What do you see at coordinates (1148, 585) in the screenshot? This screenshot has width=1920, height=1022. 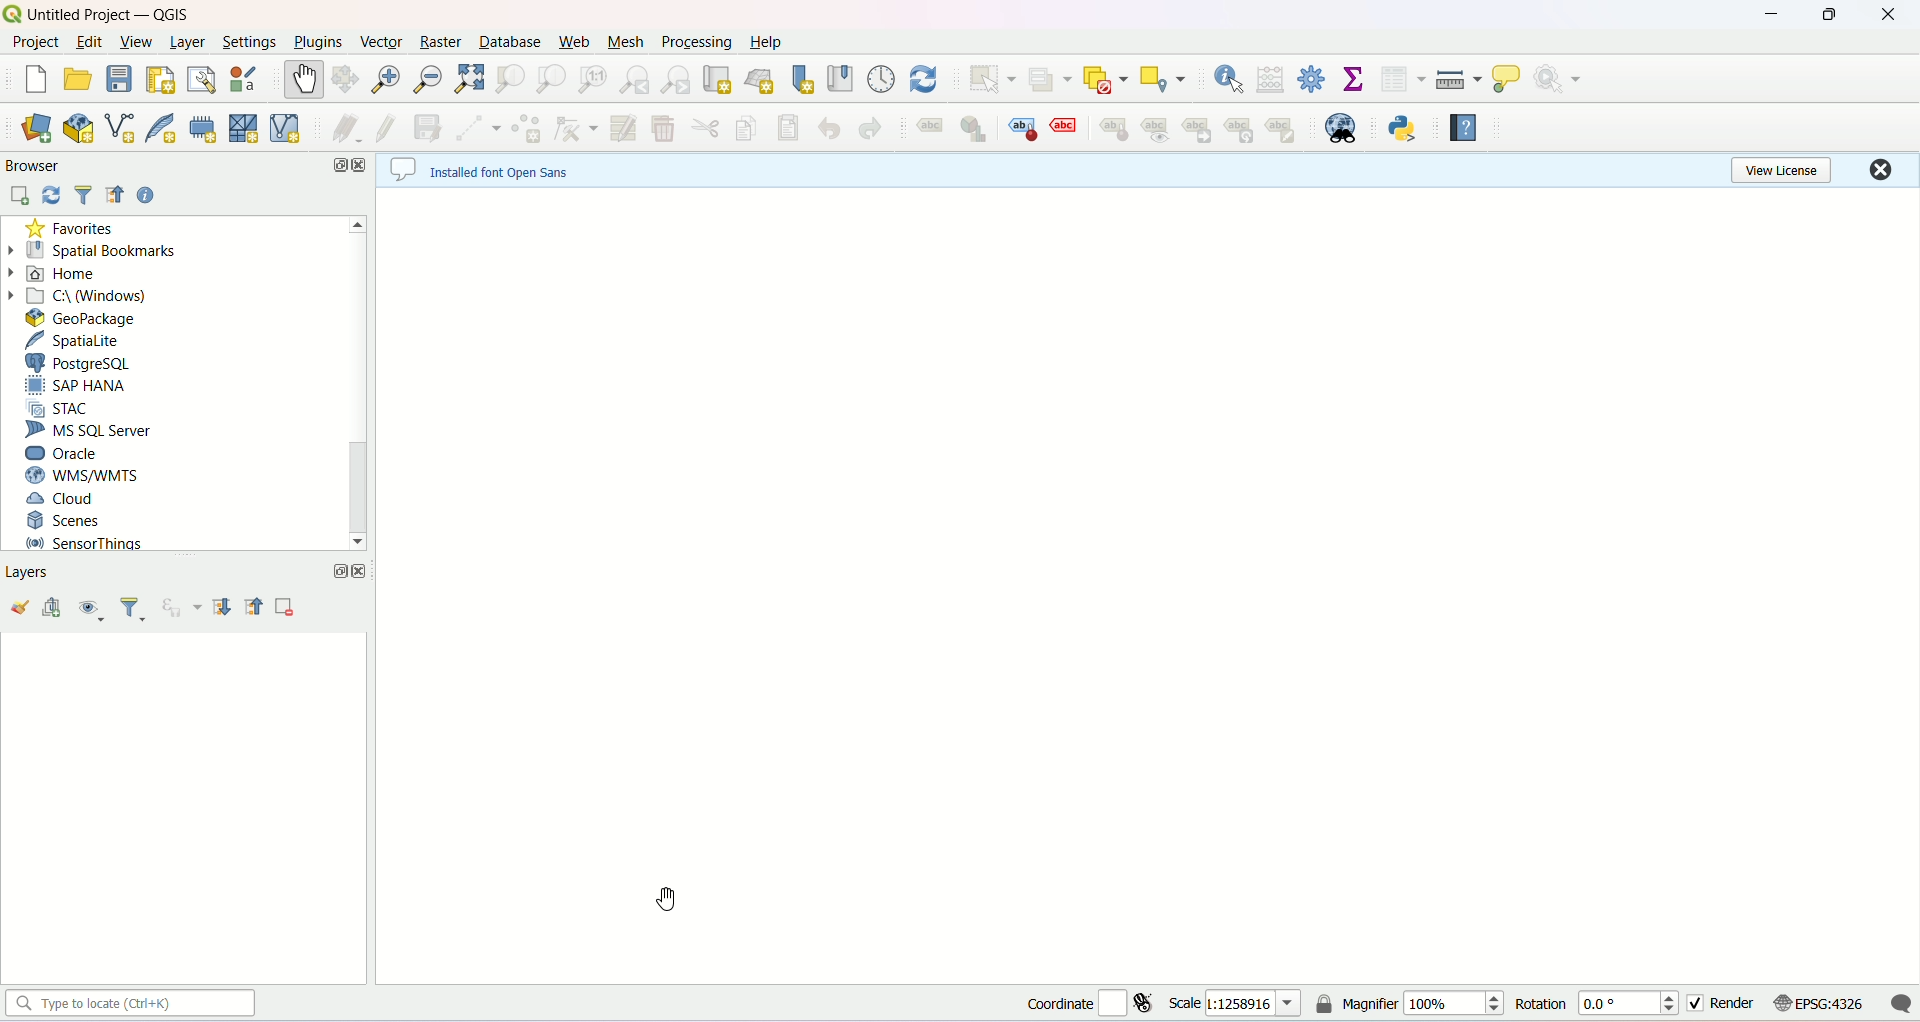 I see `empty project` at bounding box center [1148, 585].